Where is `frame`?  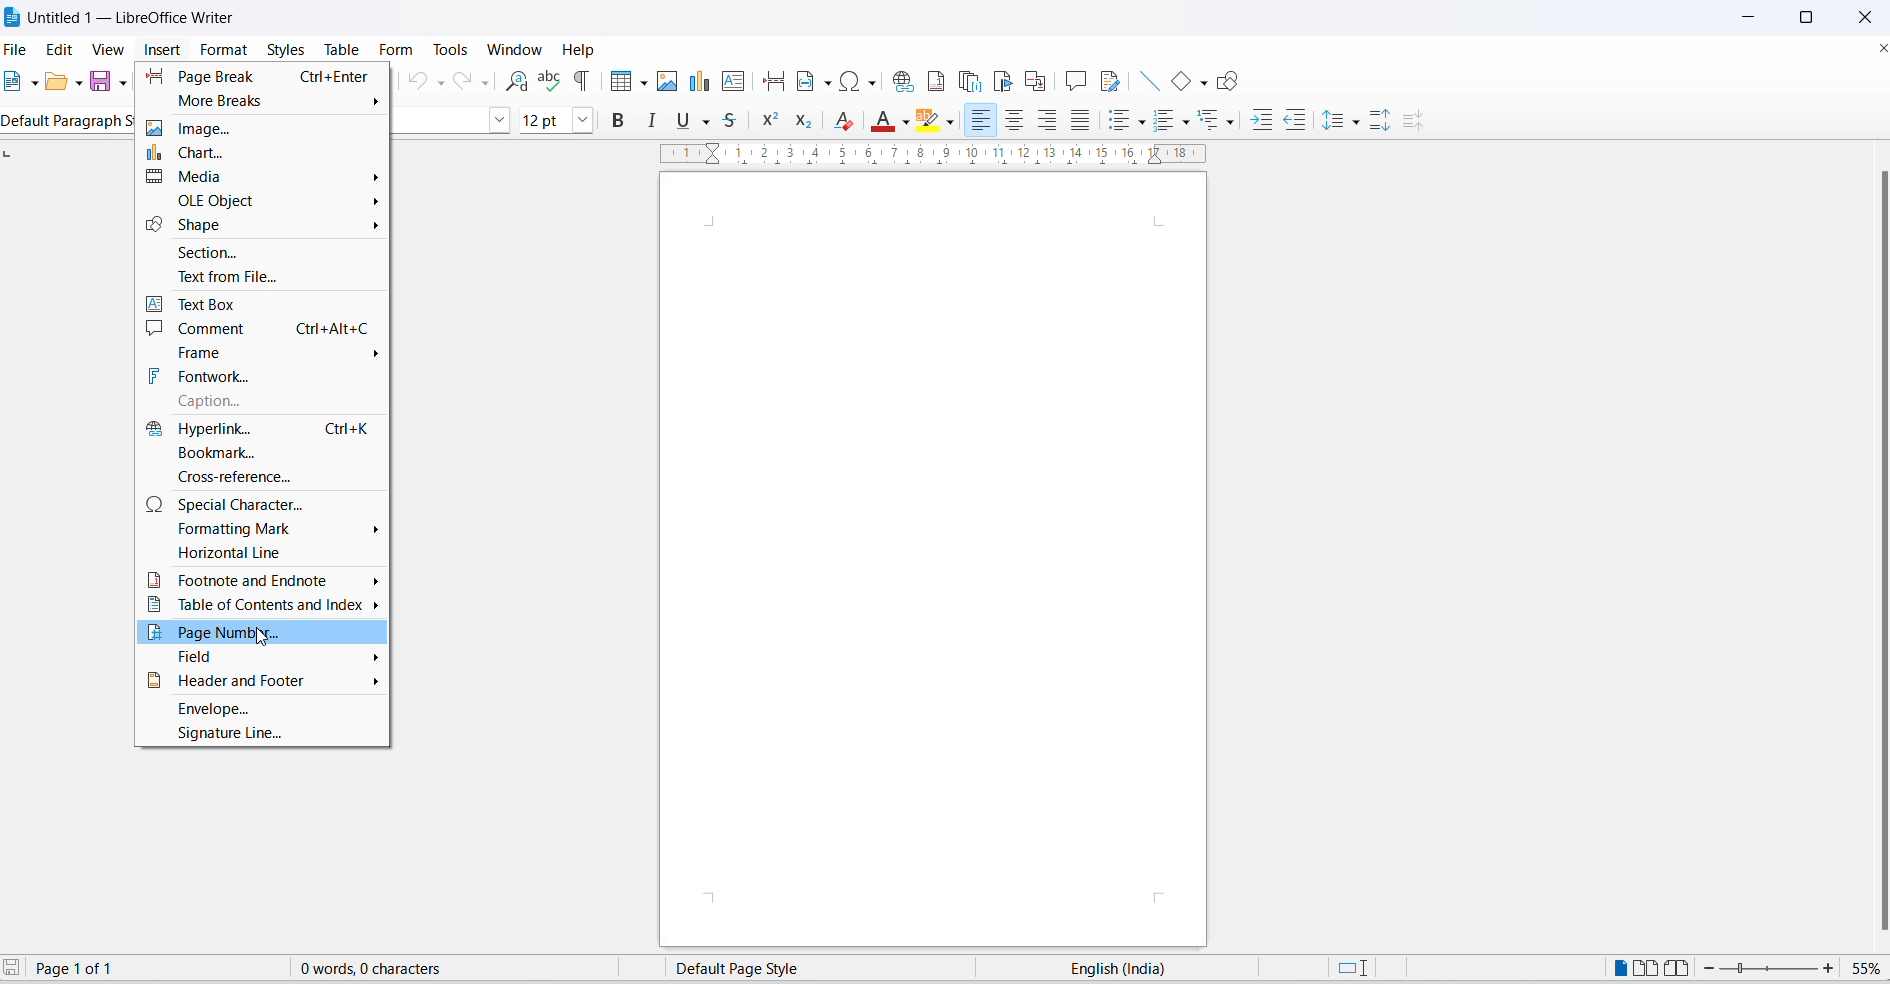 frame is located at coordinates (261, 355).